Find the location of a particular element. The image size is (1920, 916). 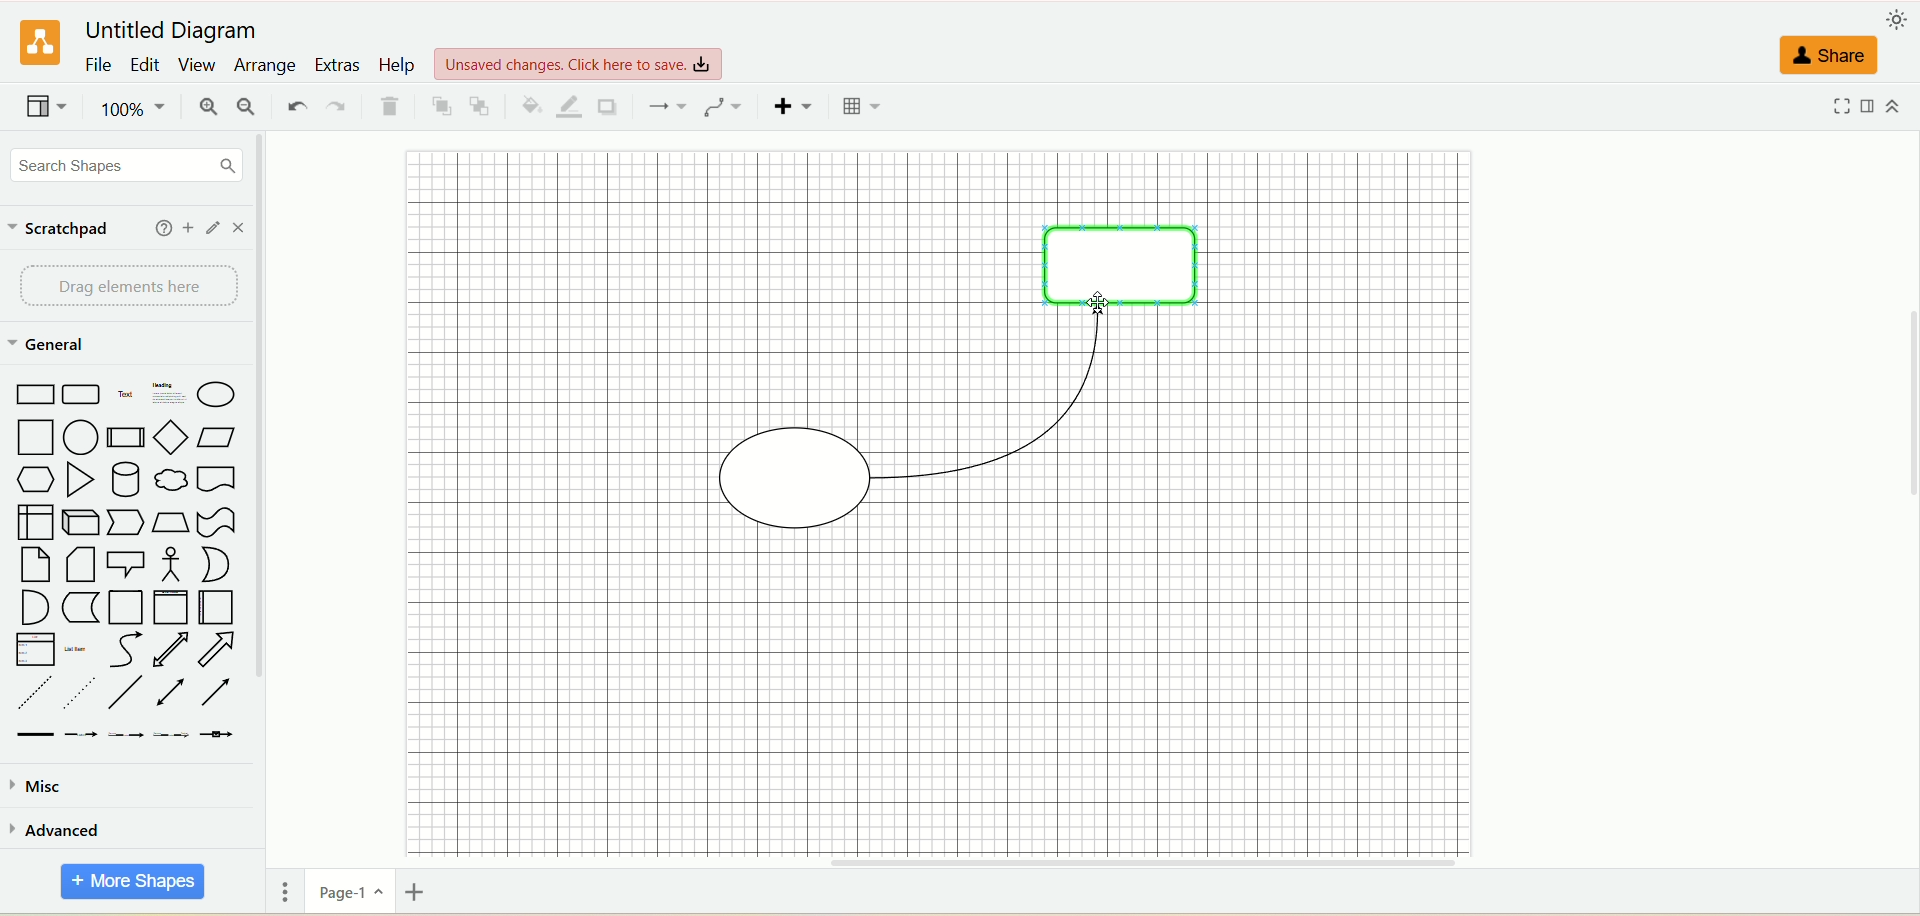

drag element here is located at coordinates (127, 288).